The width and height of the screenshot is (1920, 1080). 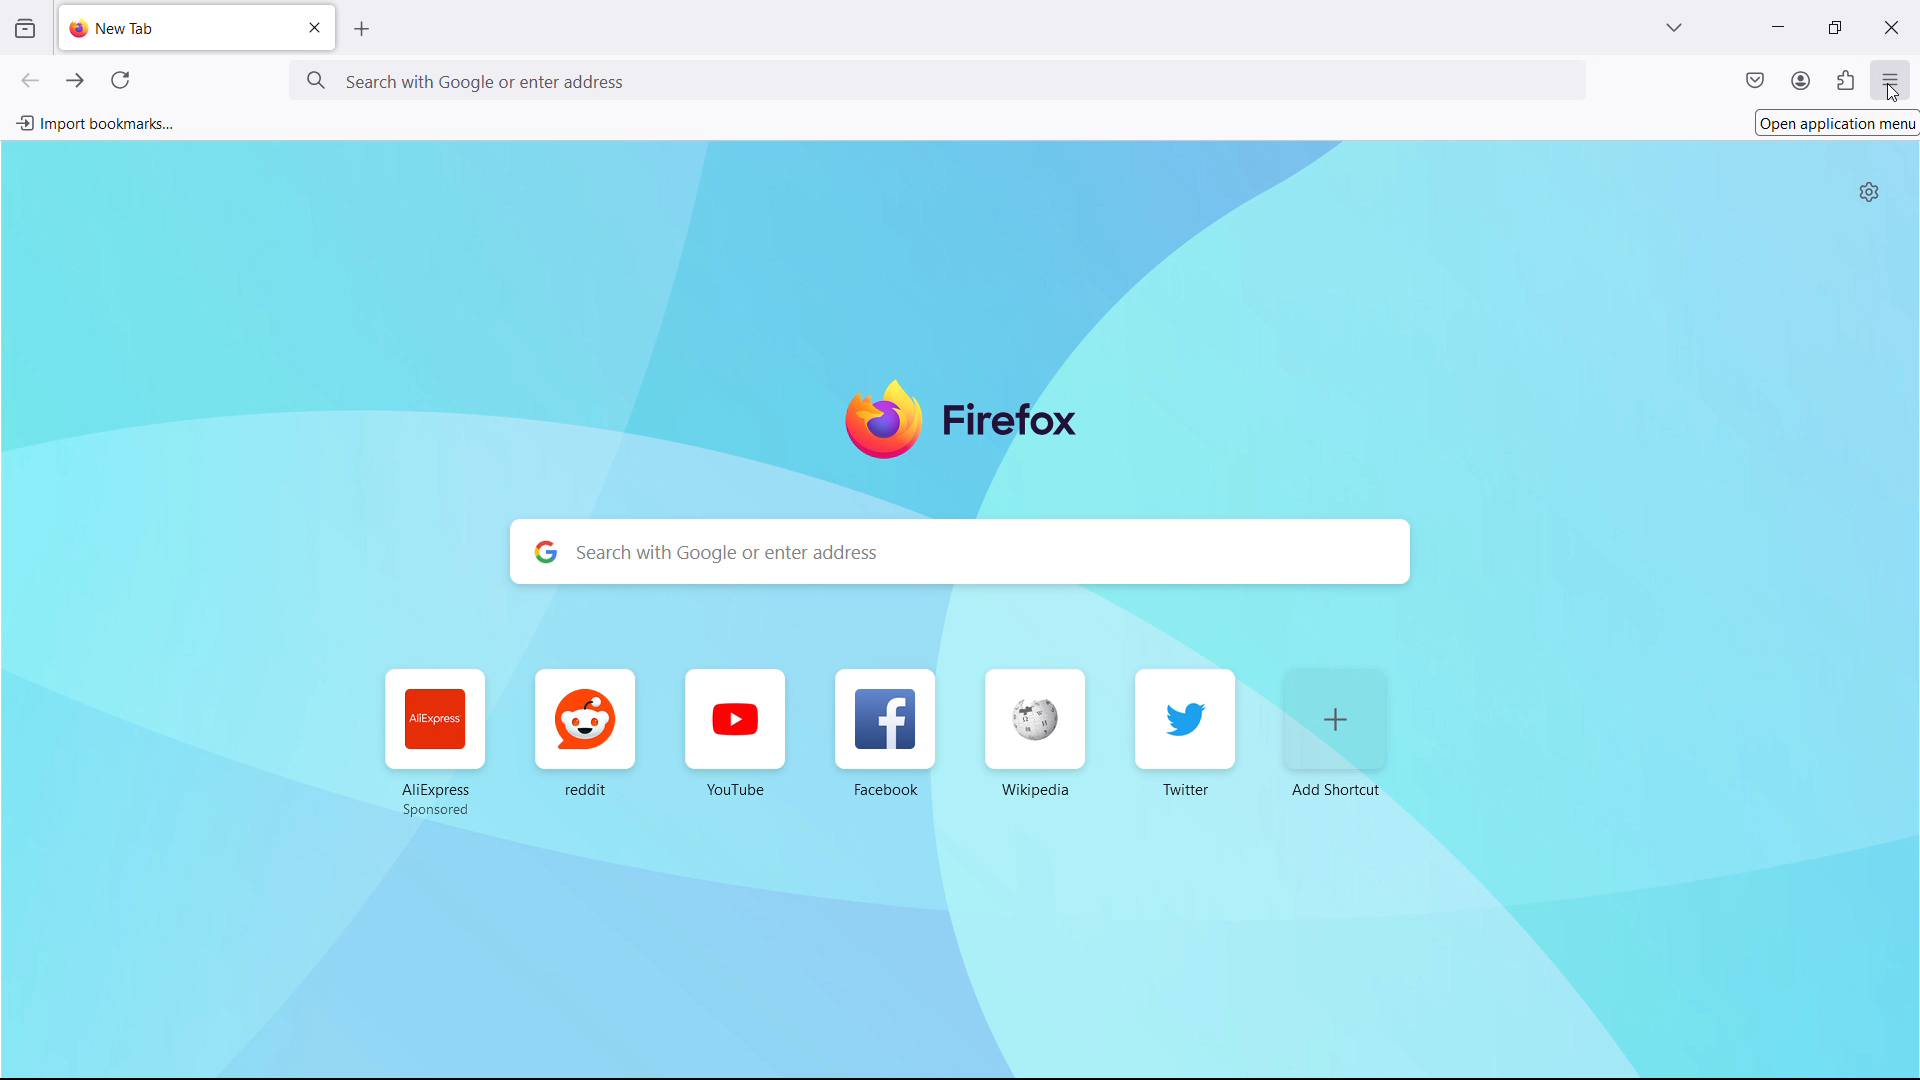 I want to click on personalize new tab, so click(x=1866, y=192).